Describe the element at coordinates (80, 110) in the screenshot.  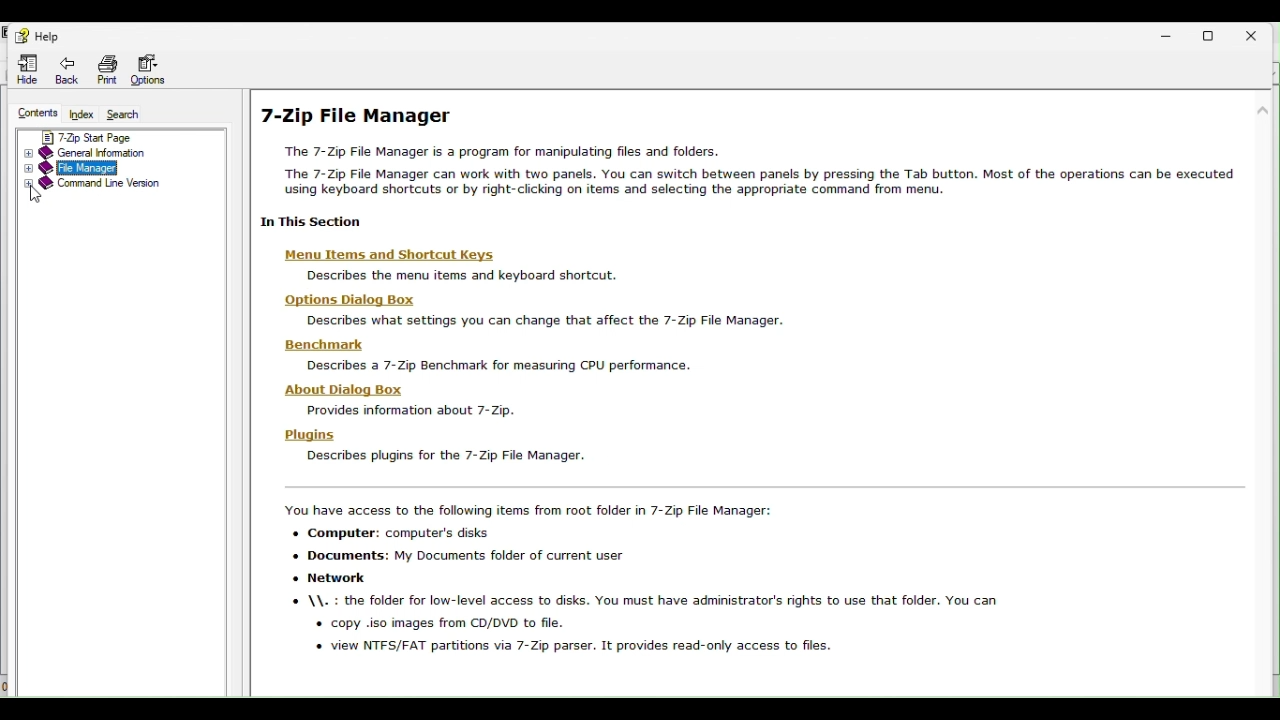
I see `index` at that location.